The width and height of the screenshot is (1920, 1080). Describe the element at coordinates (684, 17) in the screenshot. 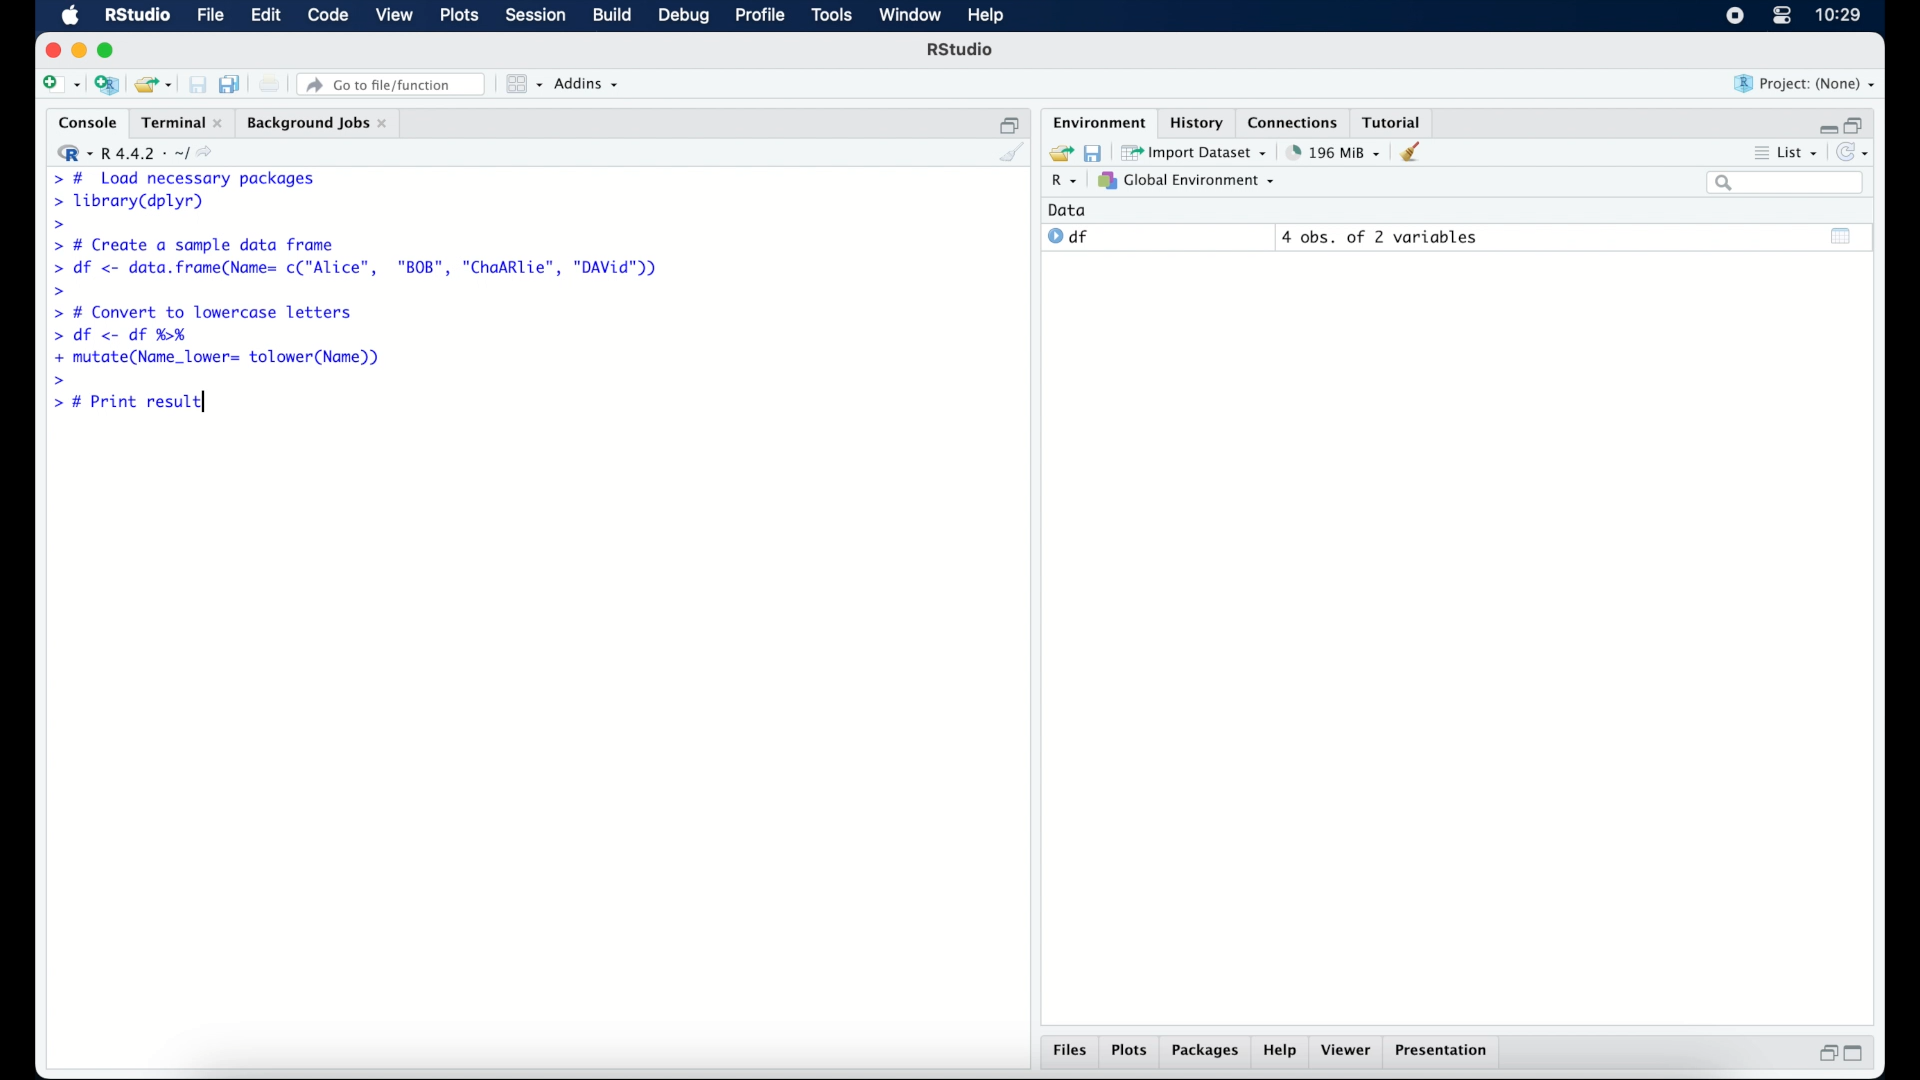

I see `debug` at that location.